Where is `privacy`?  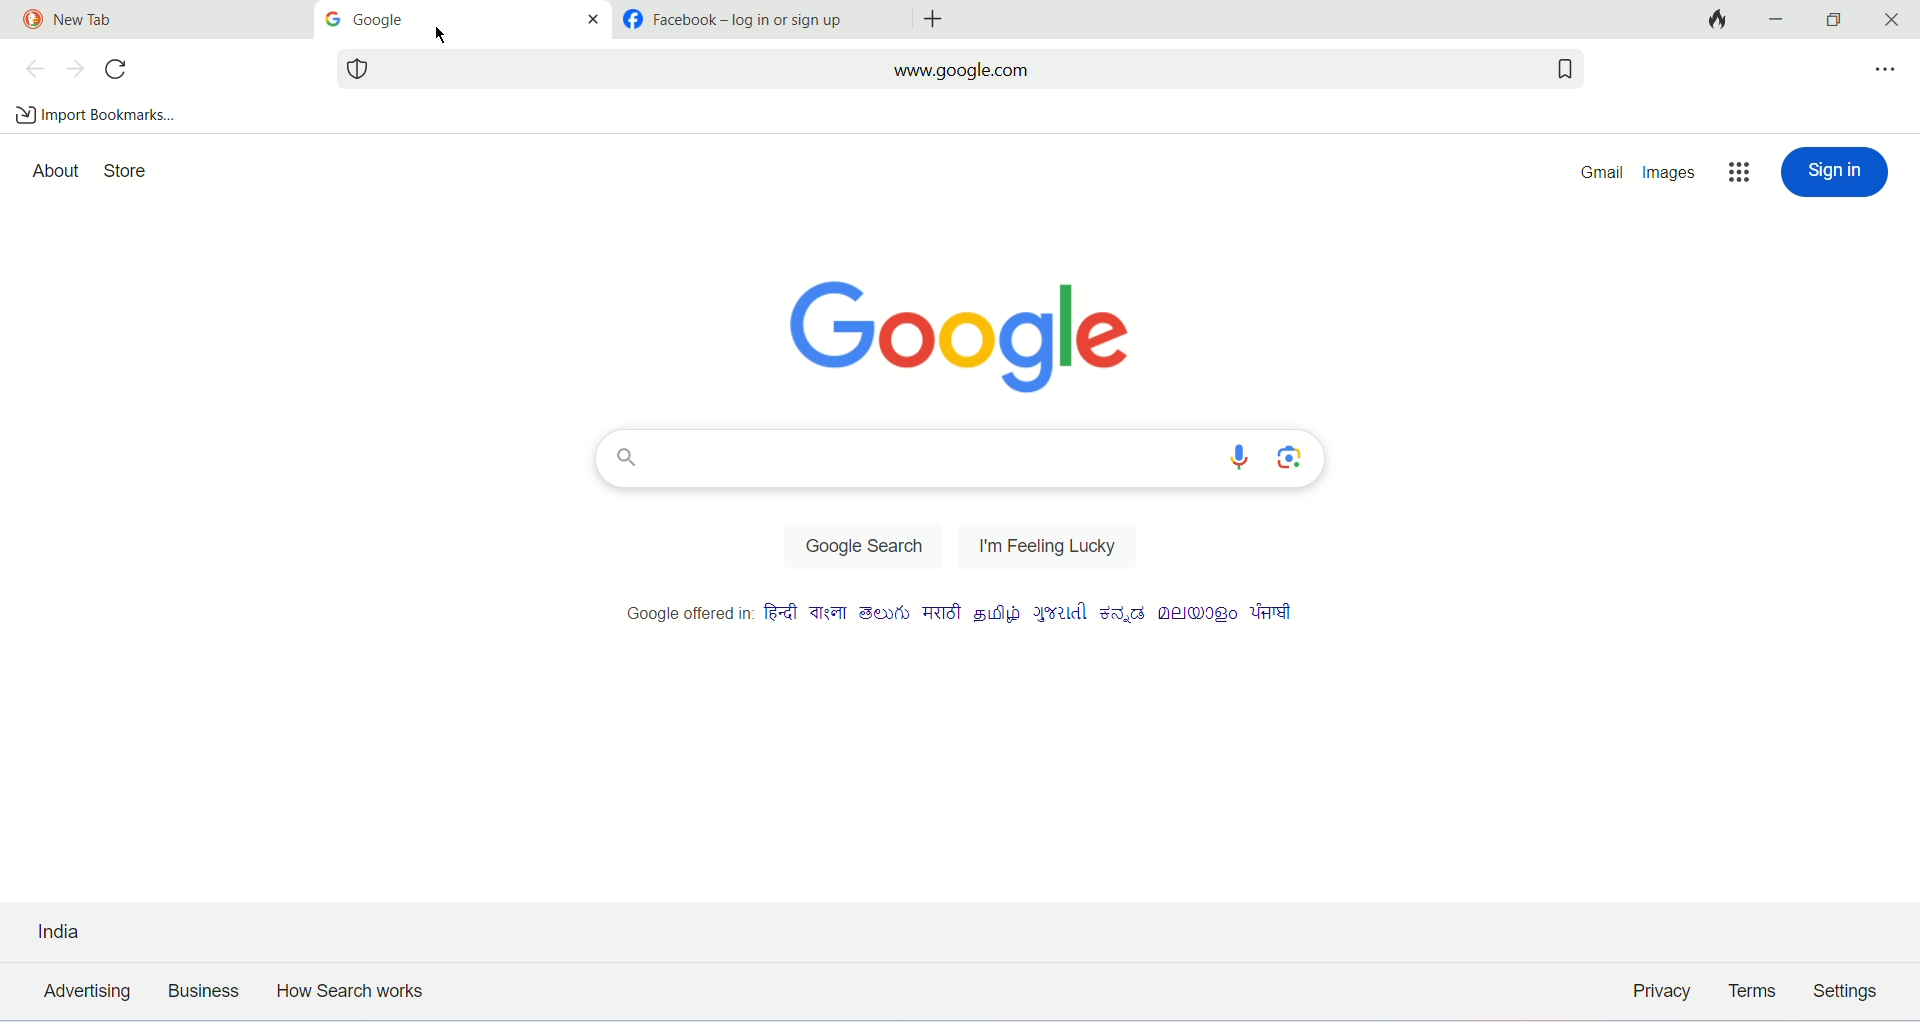
privacy is located at coordinates (1659, 993).